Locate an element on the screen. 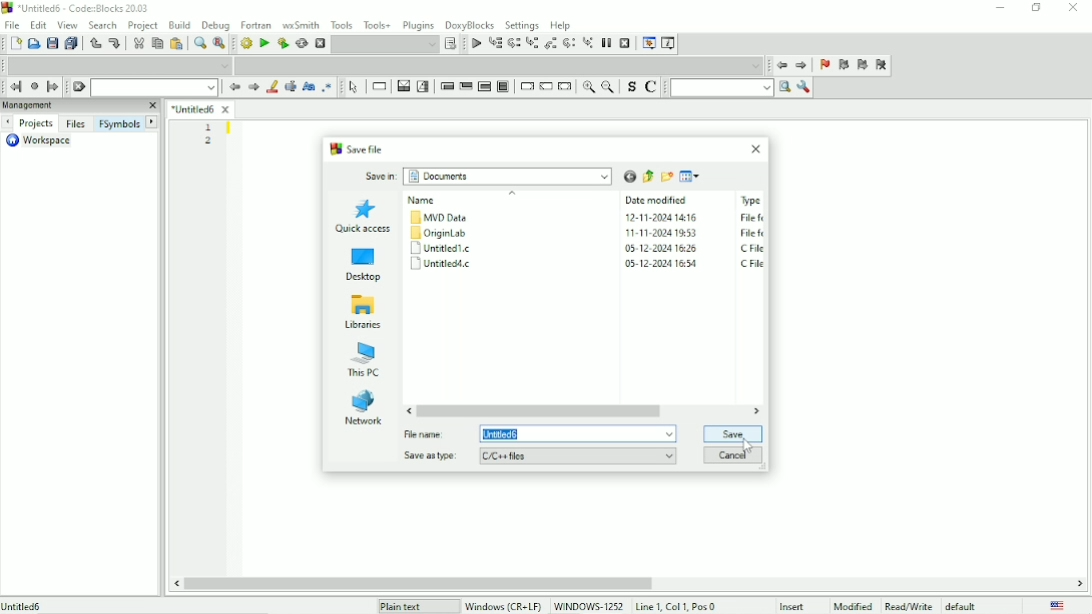 This screenshot has height=614, width=1092. Cursor is located at coordinates (752, 445).